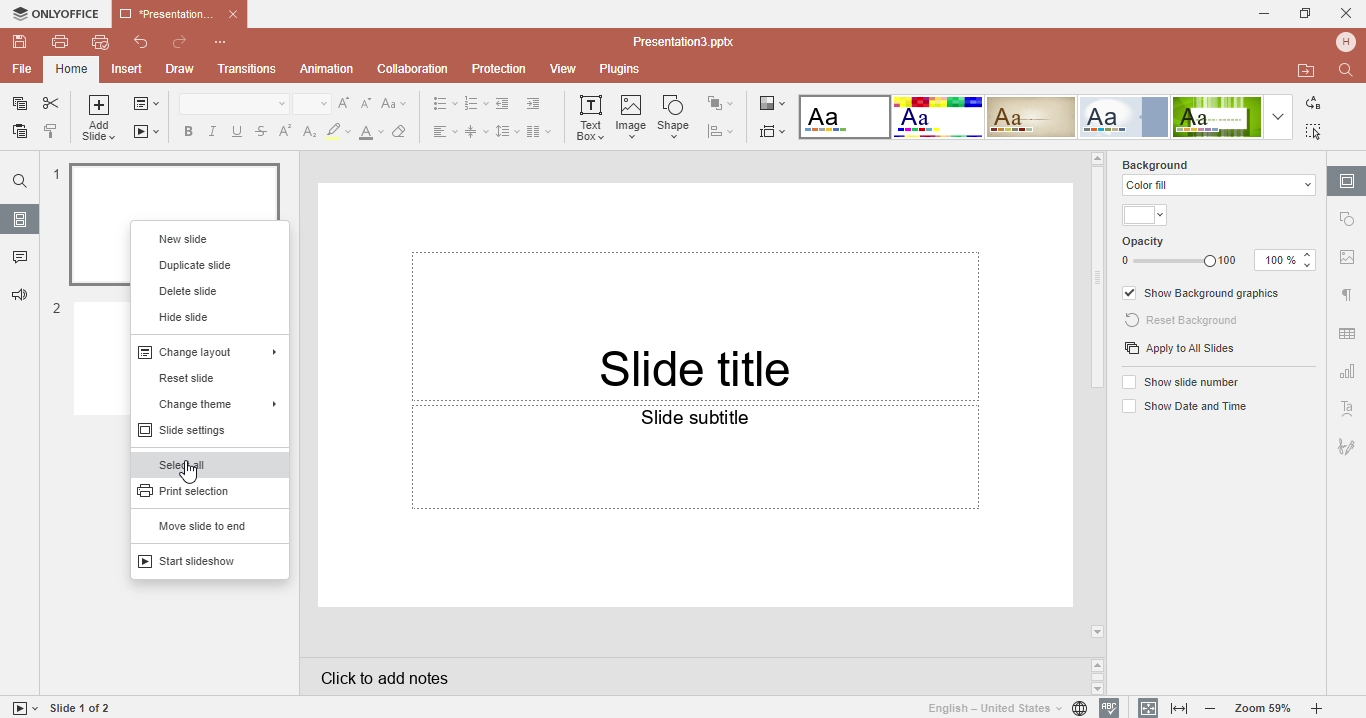 The width and height of the screenshot is (1366, 718). Describe the element at coordinates (1124, 117) in the screenshot. I see `Offical` at that location.